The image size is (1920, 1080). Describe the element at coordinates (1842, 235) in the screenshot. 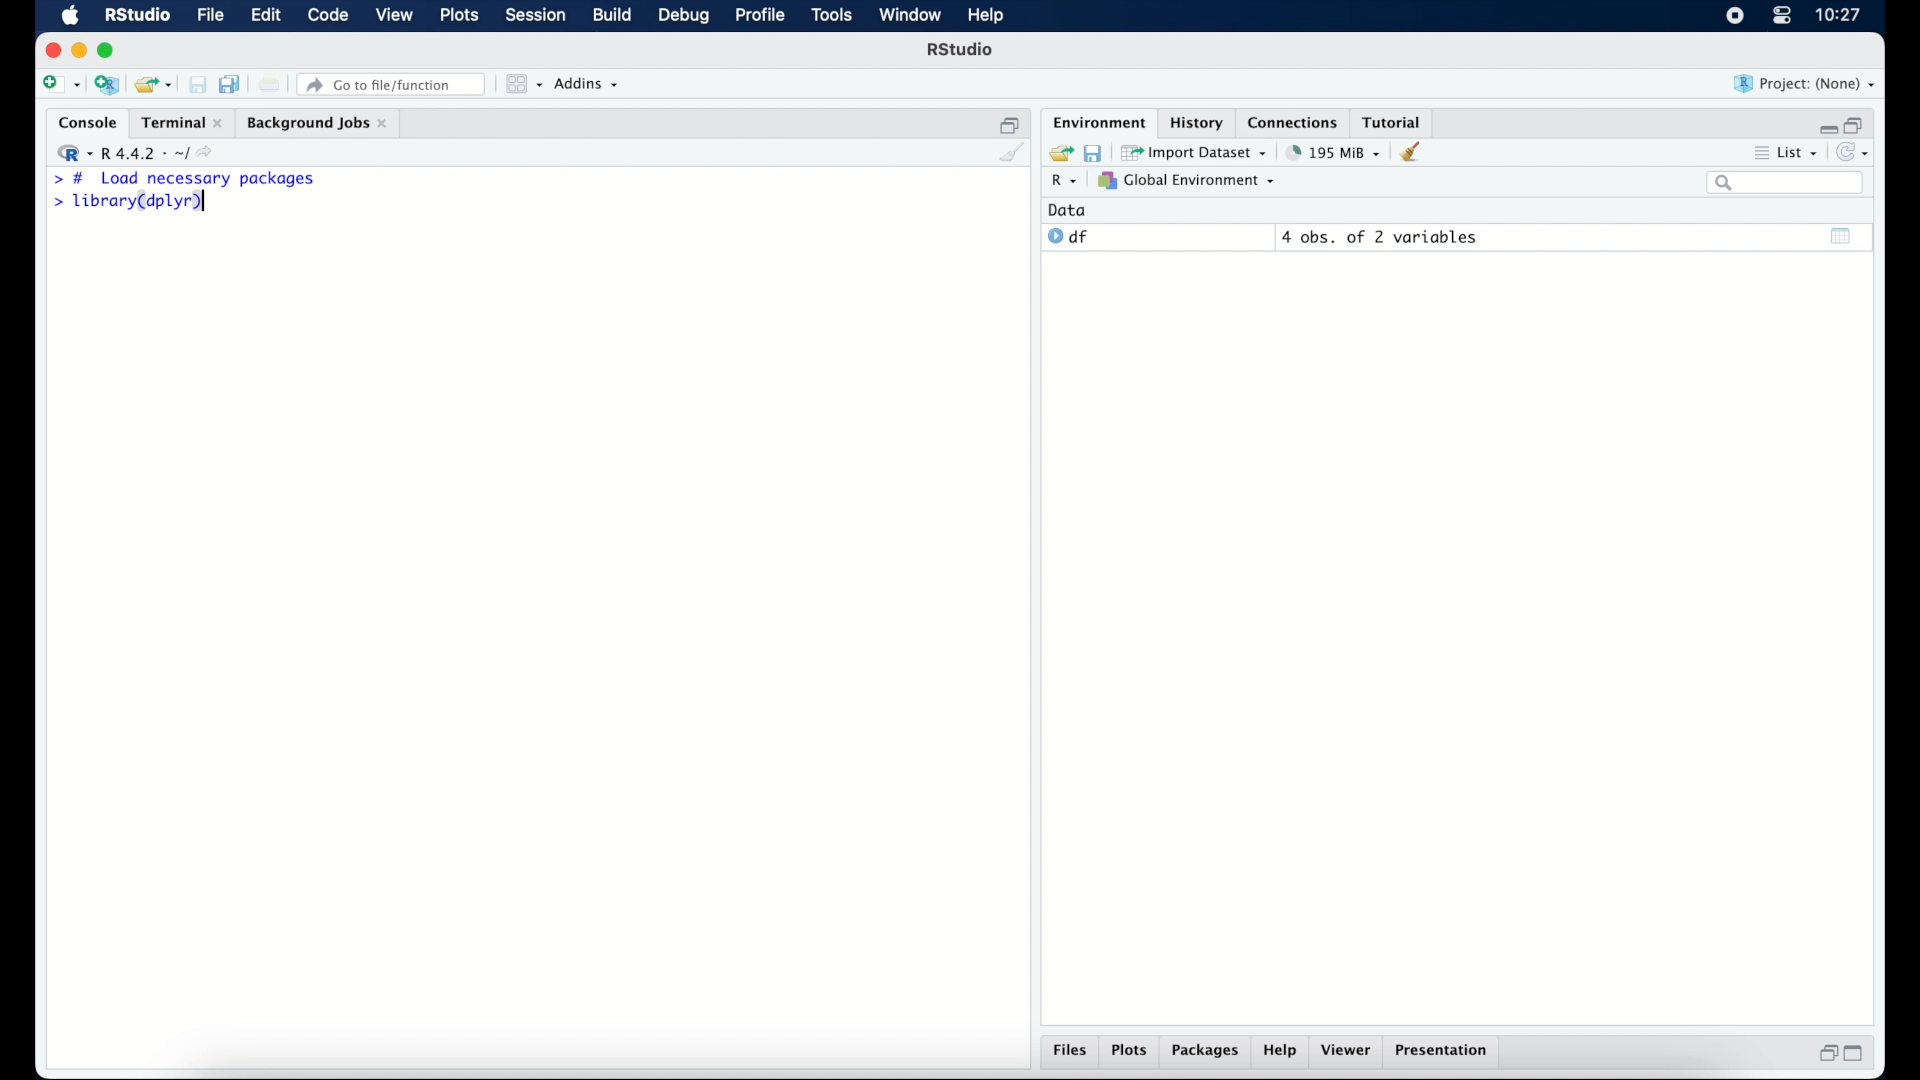

I see `show output  window` at that location.